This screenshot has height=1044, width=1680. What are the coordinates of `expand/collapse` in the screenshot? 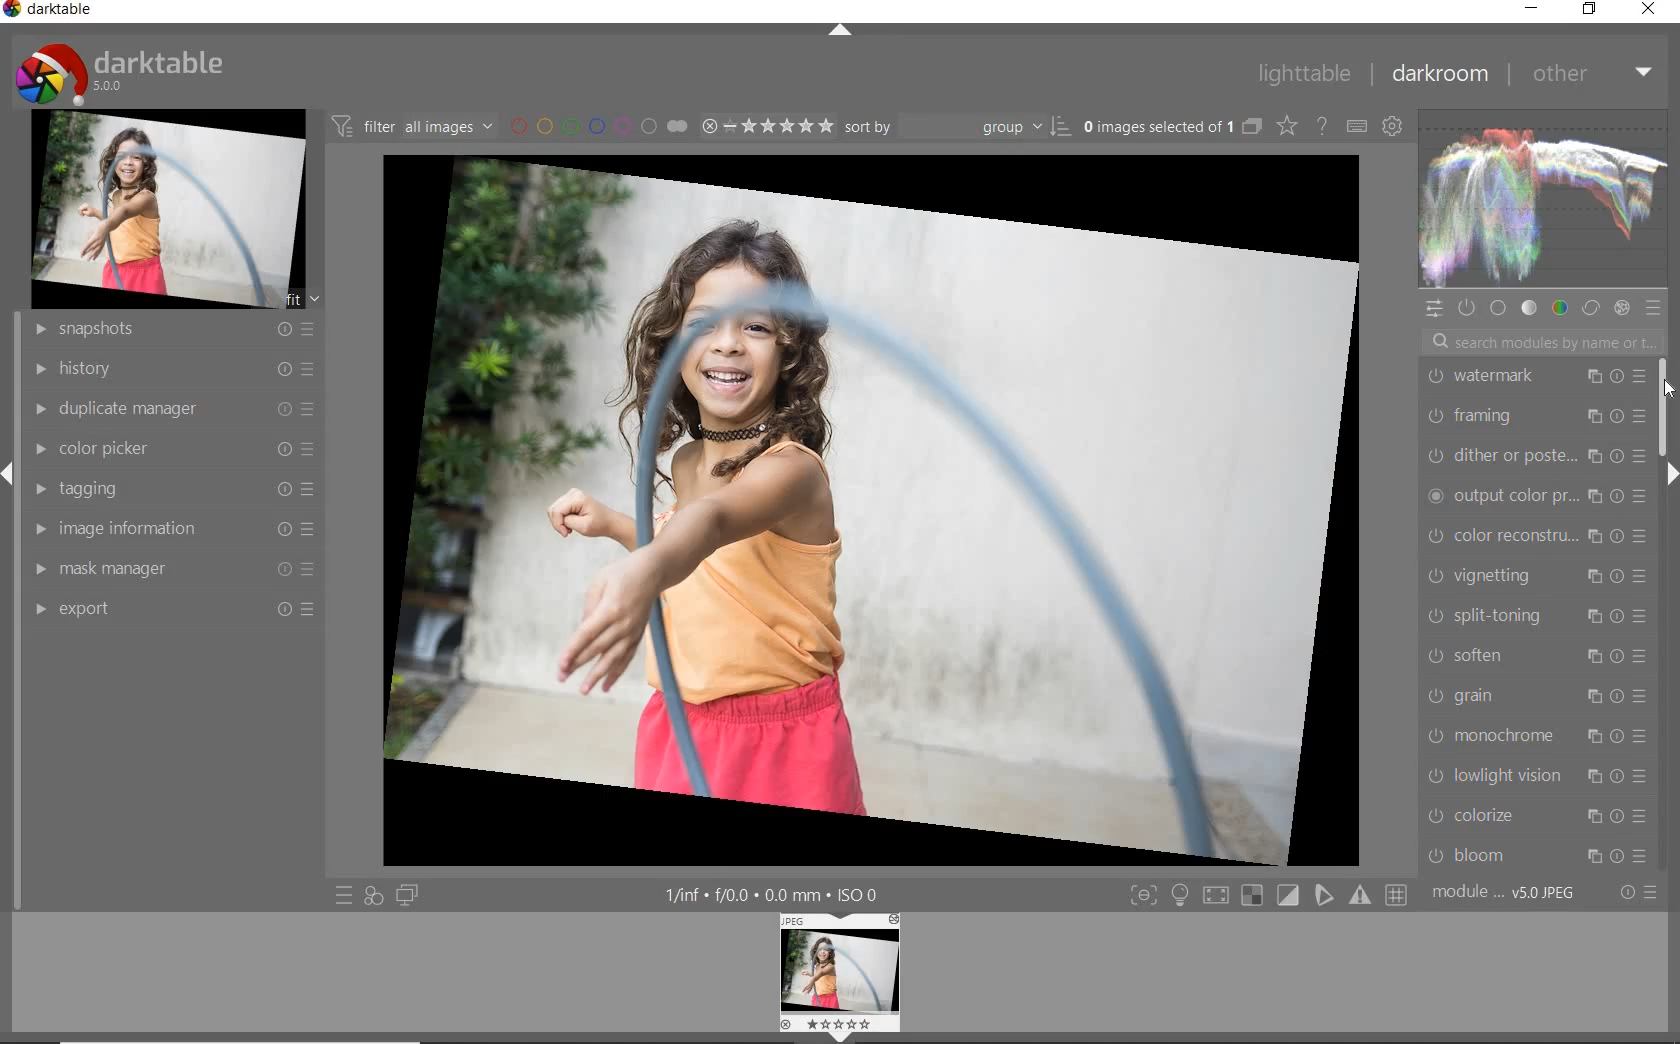 It's located at (838, 32).